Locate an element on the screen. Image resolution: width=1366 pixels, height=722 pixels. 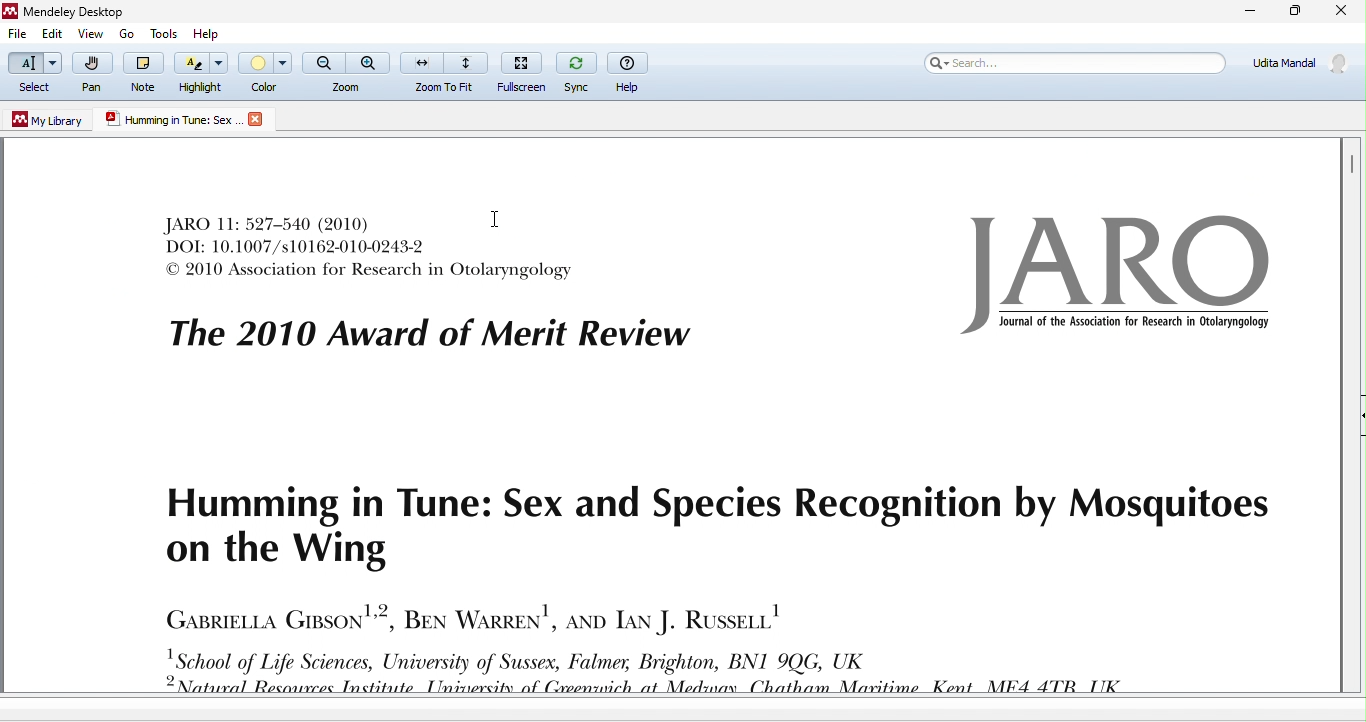
humming in true.sex is located at coordinates (173, 118).